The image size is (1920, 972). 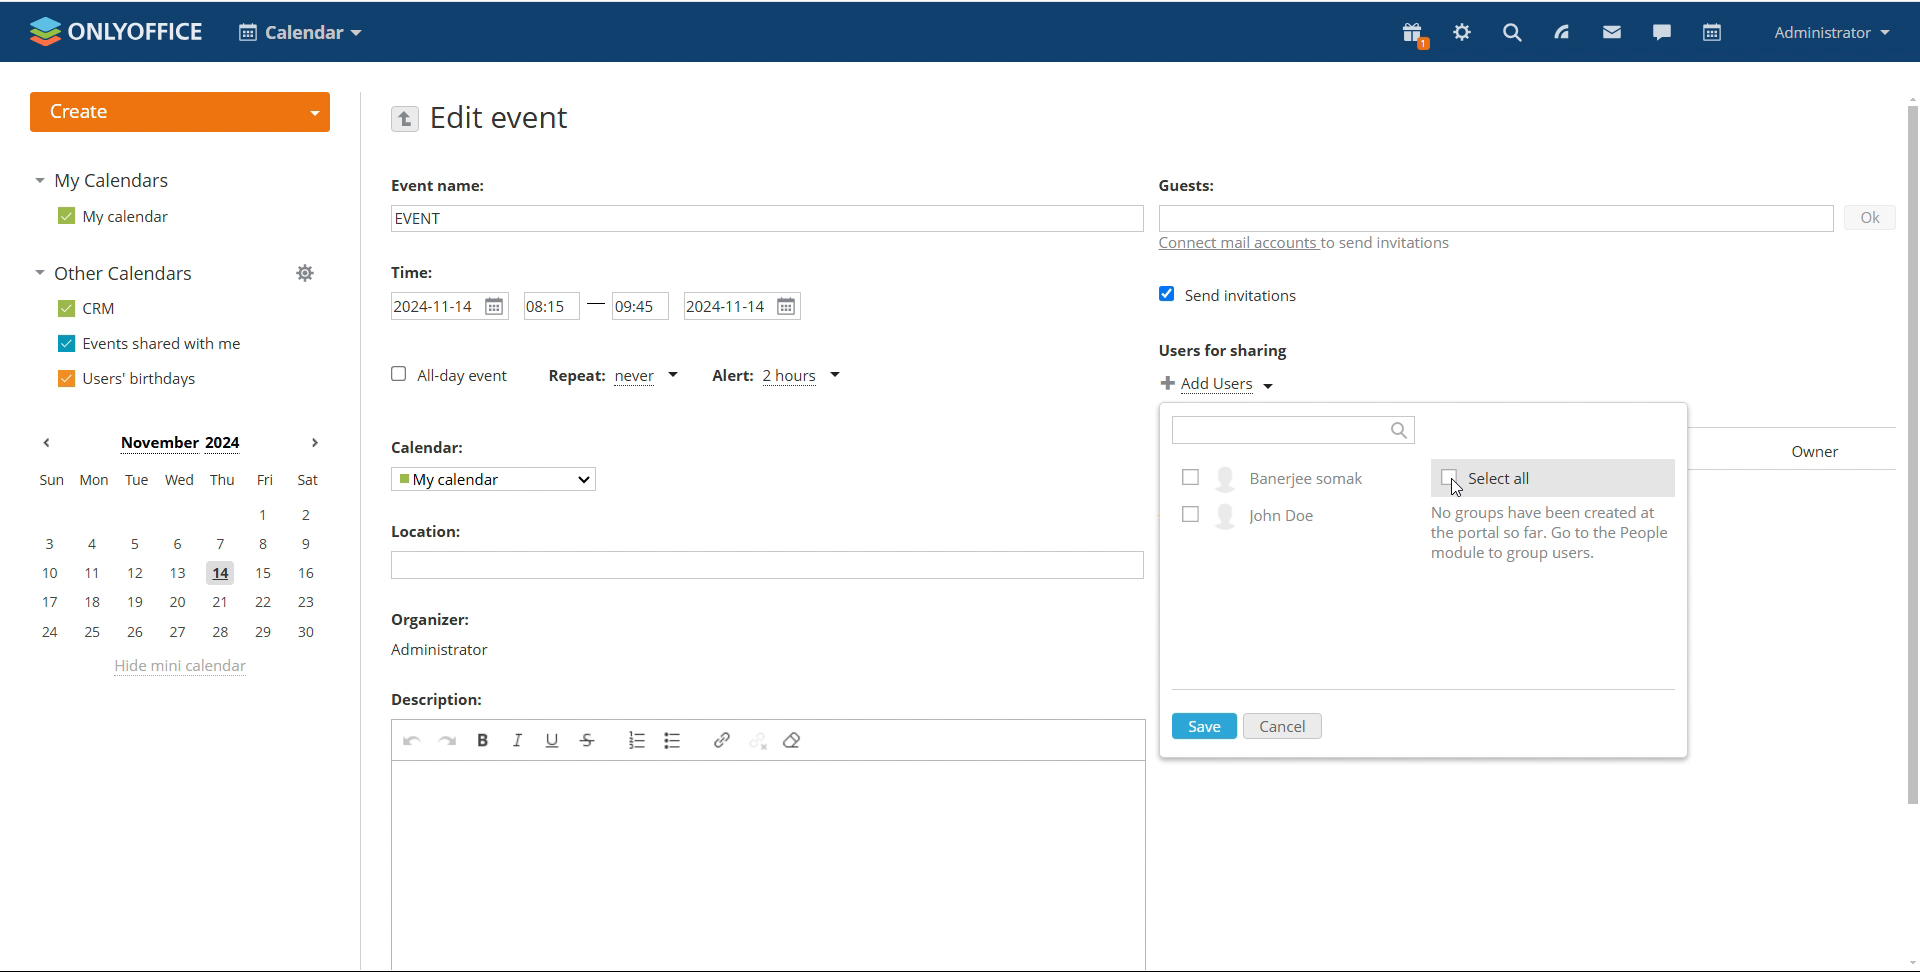 I want to click on other calendars, so click(x=118, y=272).